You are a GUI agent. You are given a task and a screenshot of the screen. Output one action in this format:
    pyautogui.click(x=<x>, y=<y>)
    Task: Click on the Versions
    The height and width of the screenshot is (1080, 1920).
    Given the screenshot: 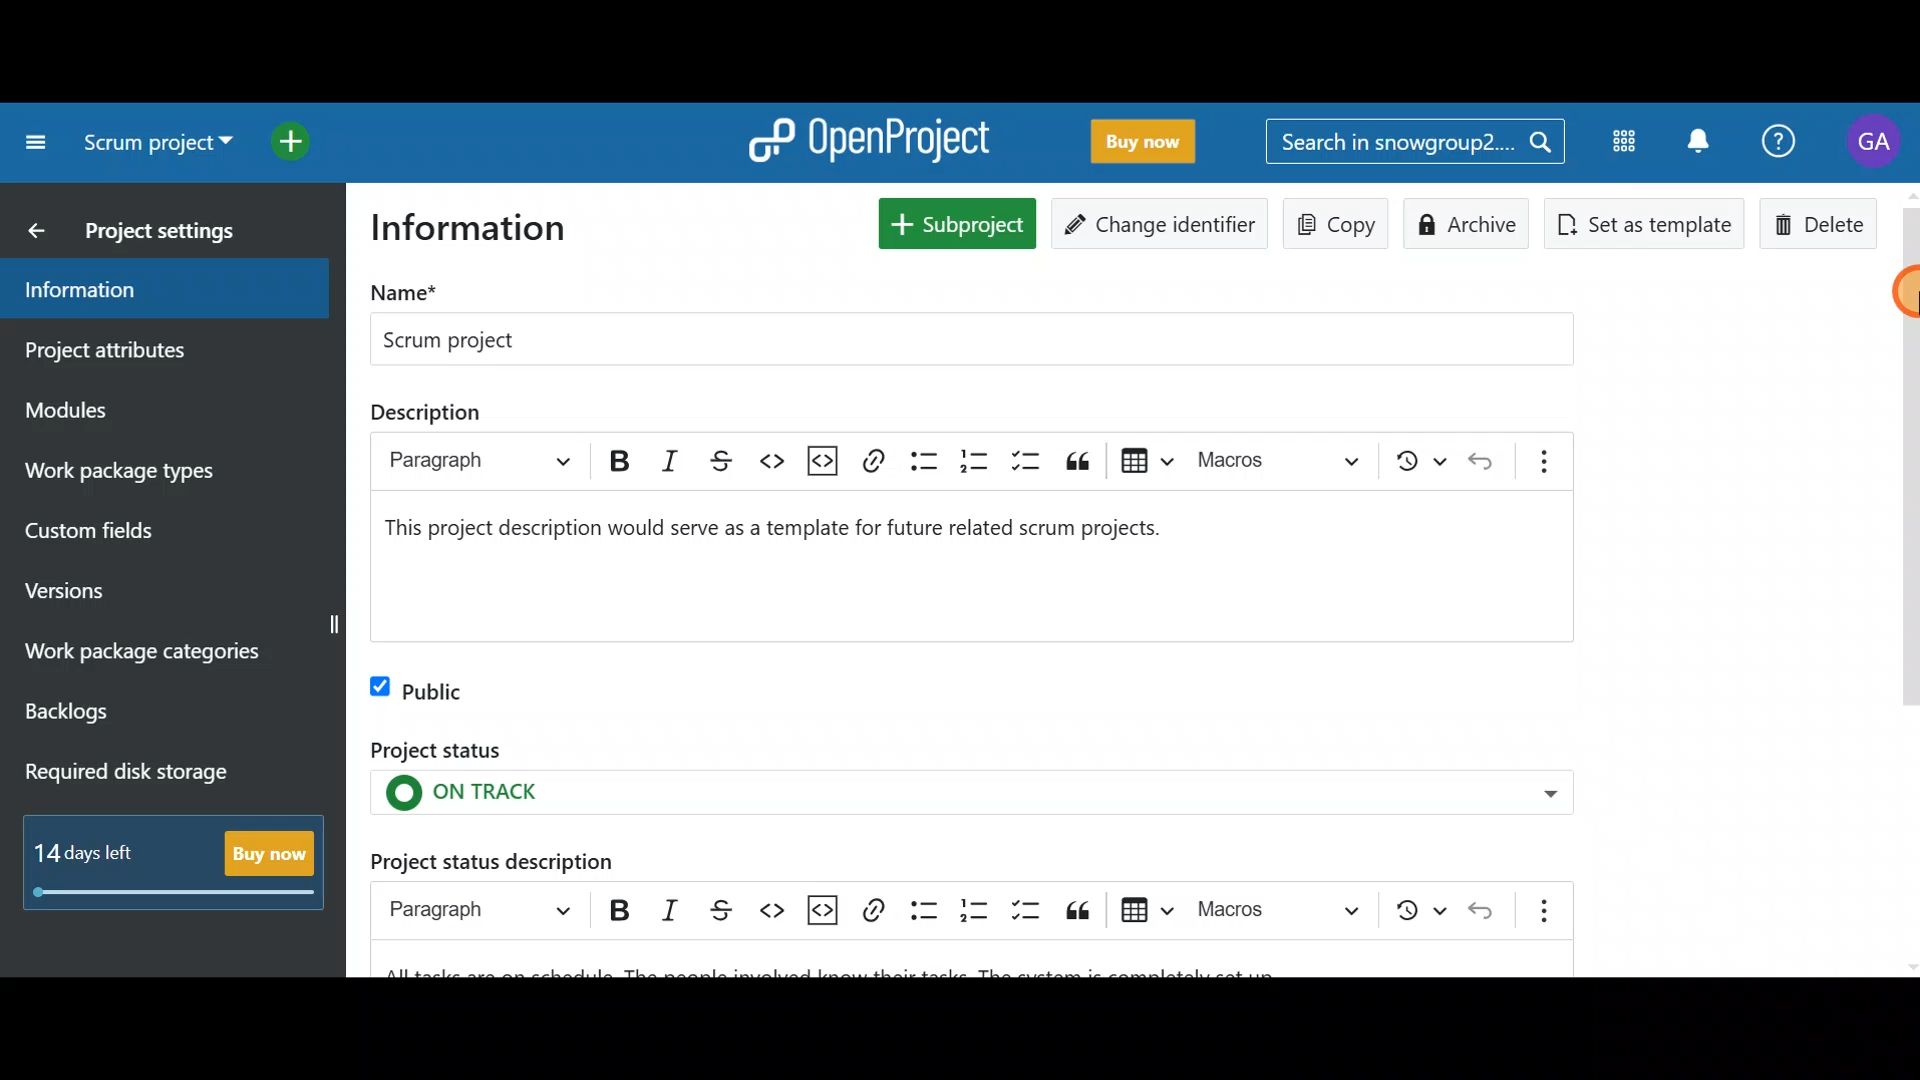 What is the action you would take?
    pyautogui.click(x=106, y=585)
    